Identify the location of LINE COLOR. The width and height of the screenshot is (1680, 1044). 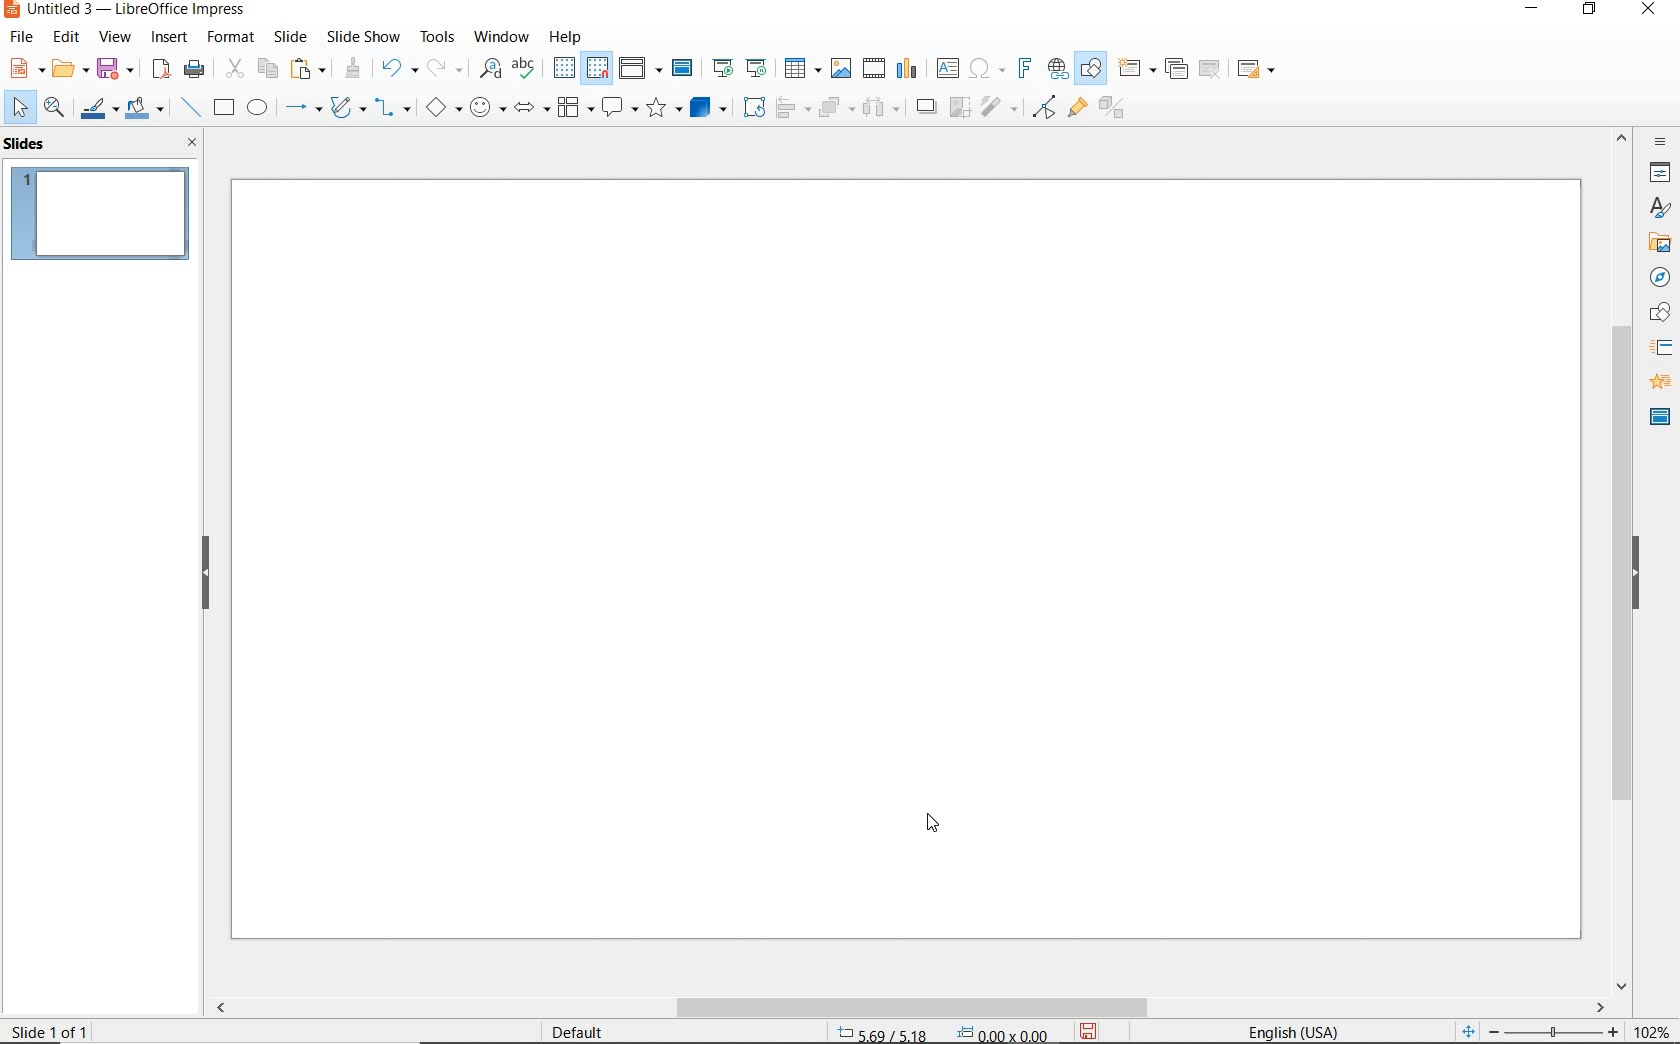
(96, 109).